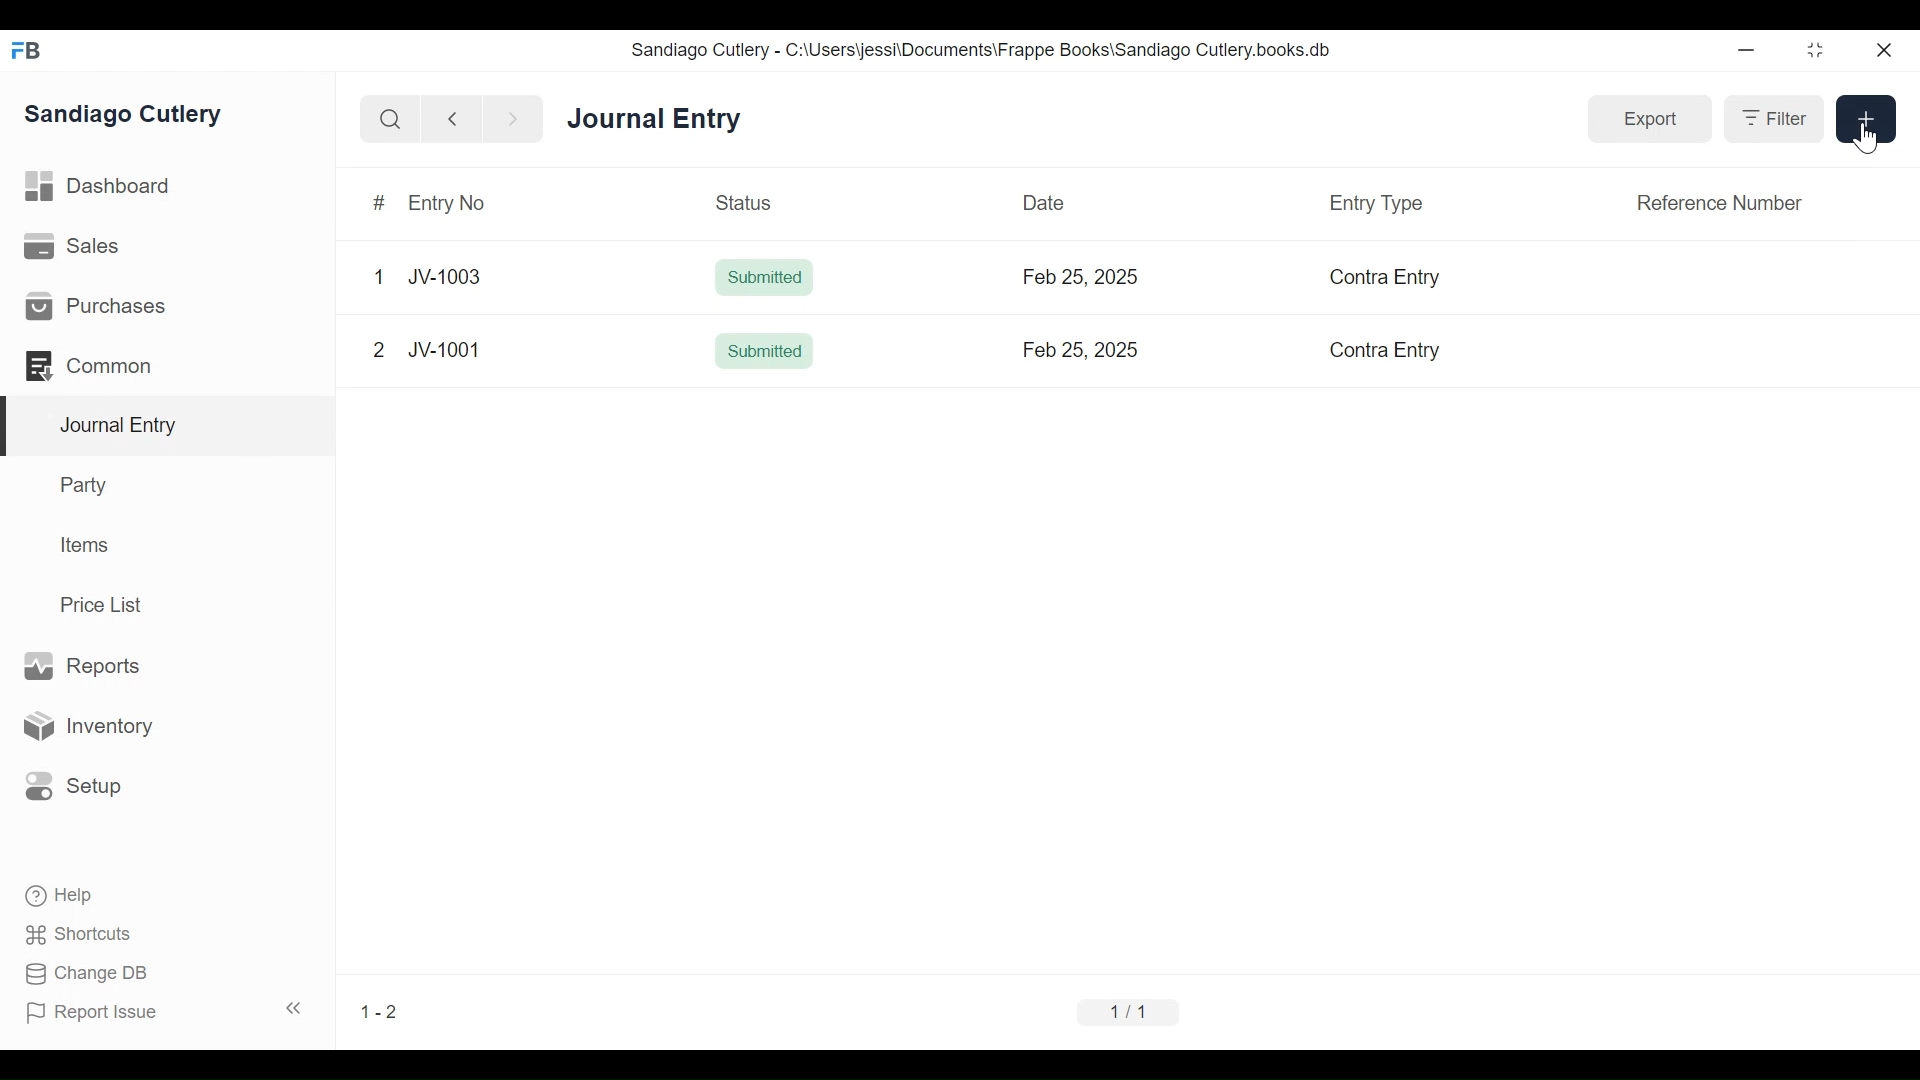  What do you see at coordinates (86, 725) in the screenshot?
I see `Inventory` at bounding box center [86, 725].